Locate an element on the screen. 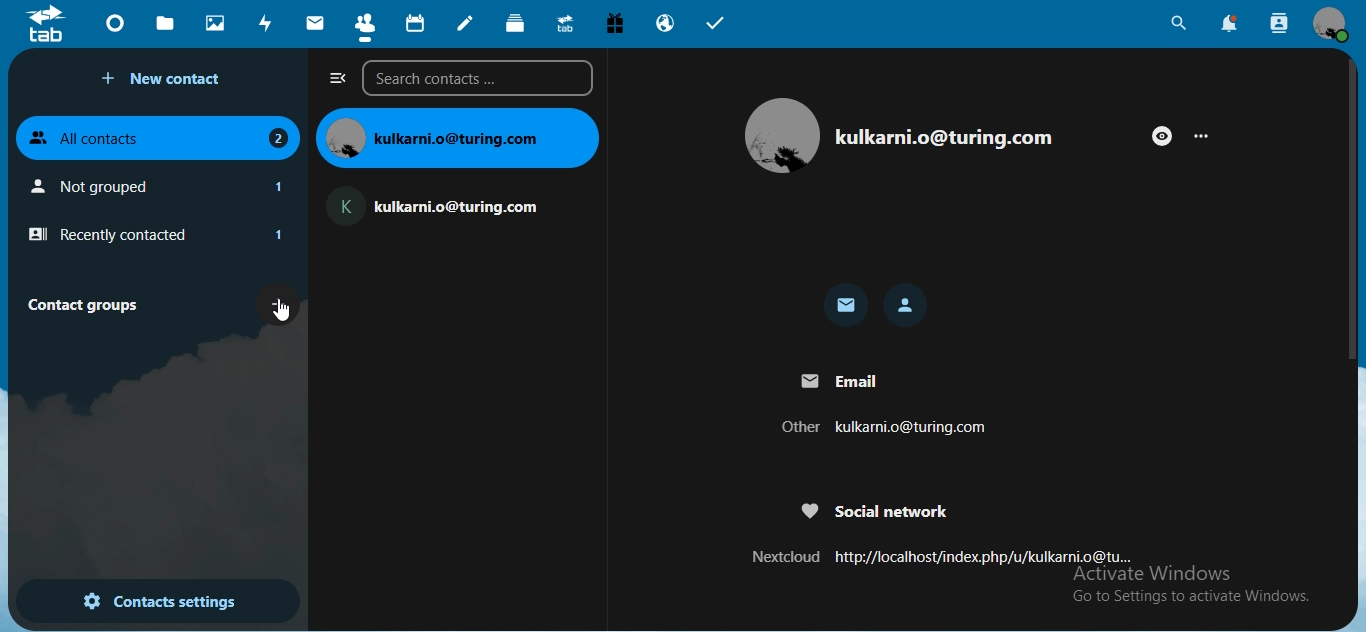 This screenshot has height=632, width=1366. free trial is located at coordinates (618, 24).